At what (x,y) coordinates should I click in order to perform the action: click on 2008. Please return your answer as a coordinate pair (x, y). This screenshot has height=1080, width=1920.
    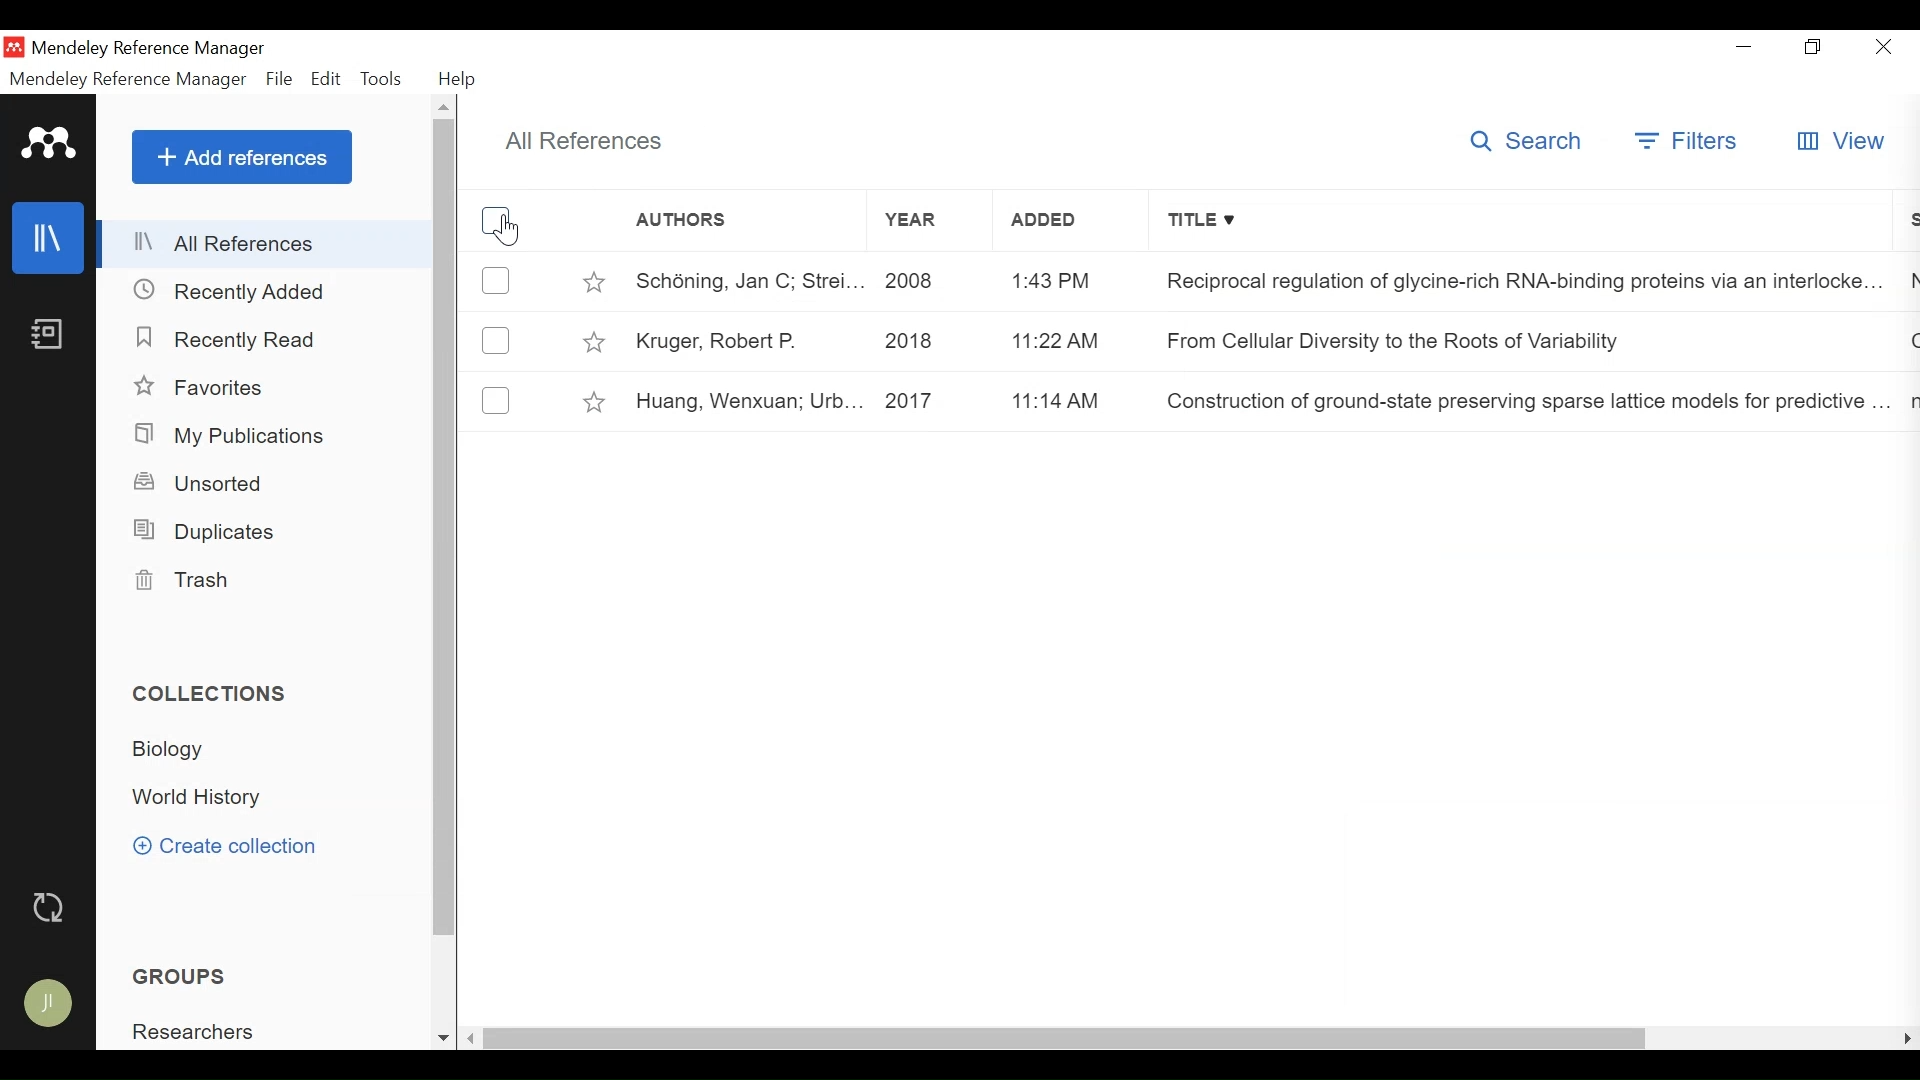
    Looking at the image, I should click on (927, 279).